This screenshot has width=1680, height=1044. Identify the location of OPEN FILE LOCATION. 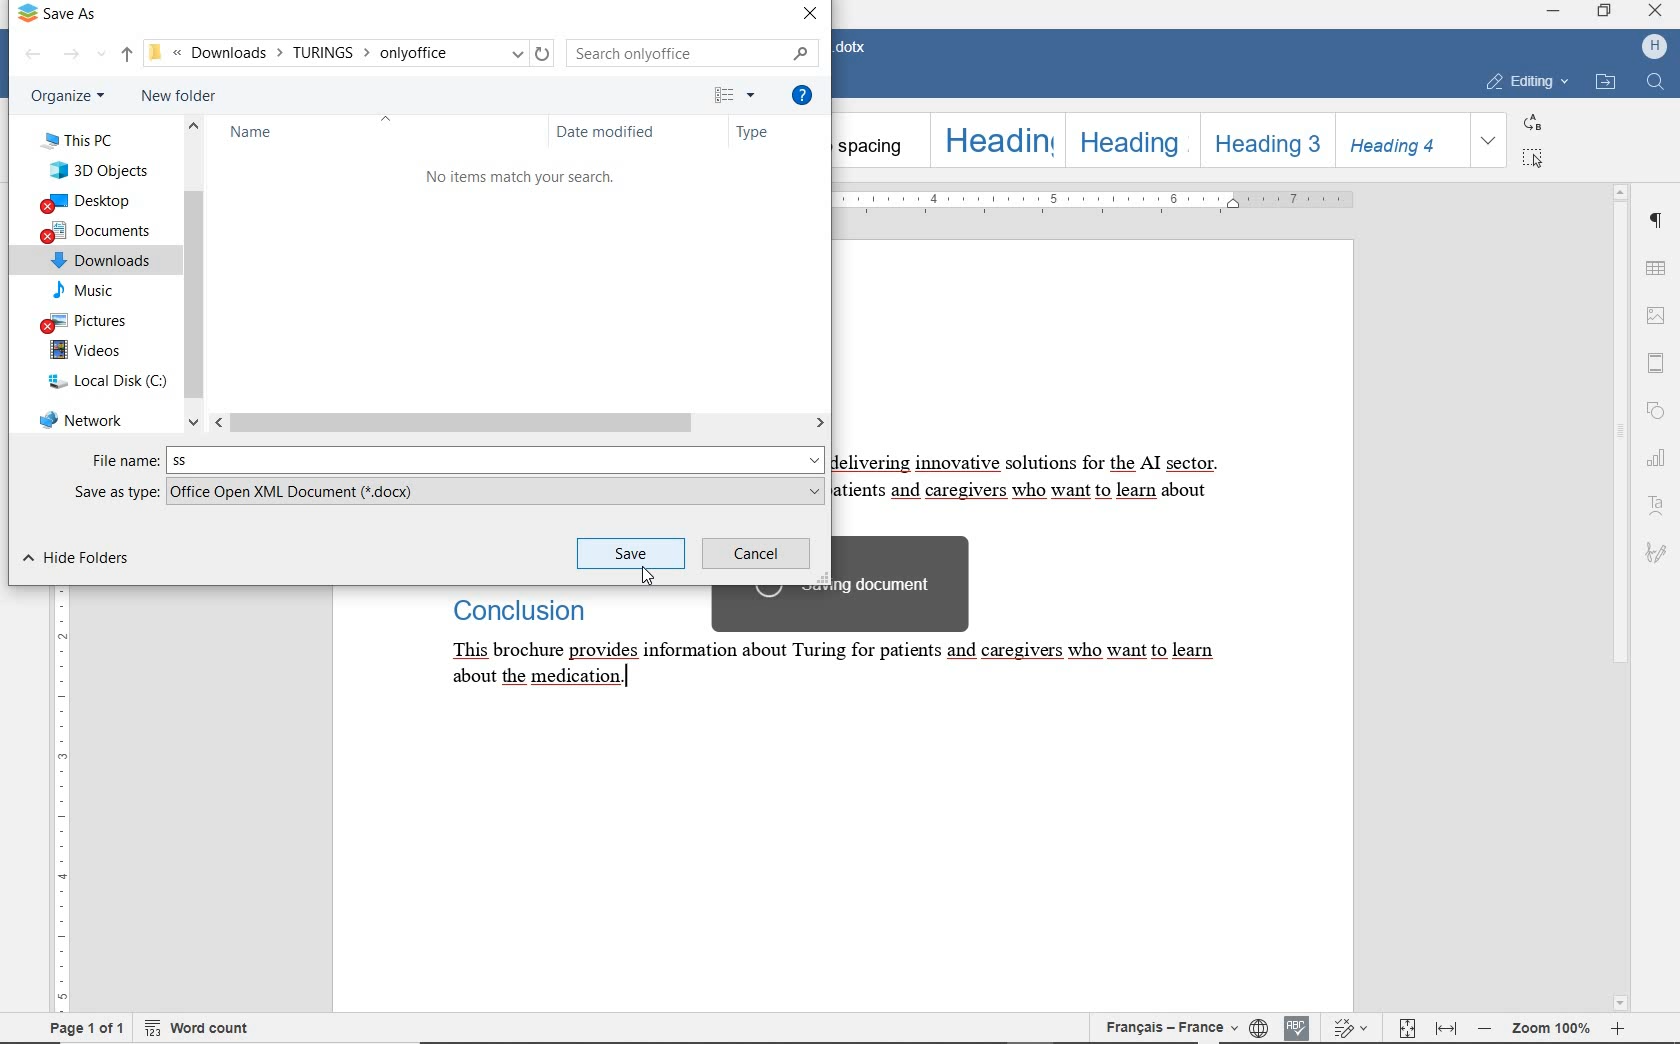
(1606, 81).